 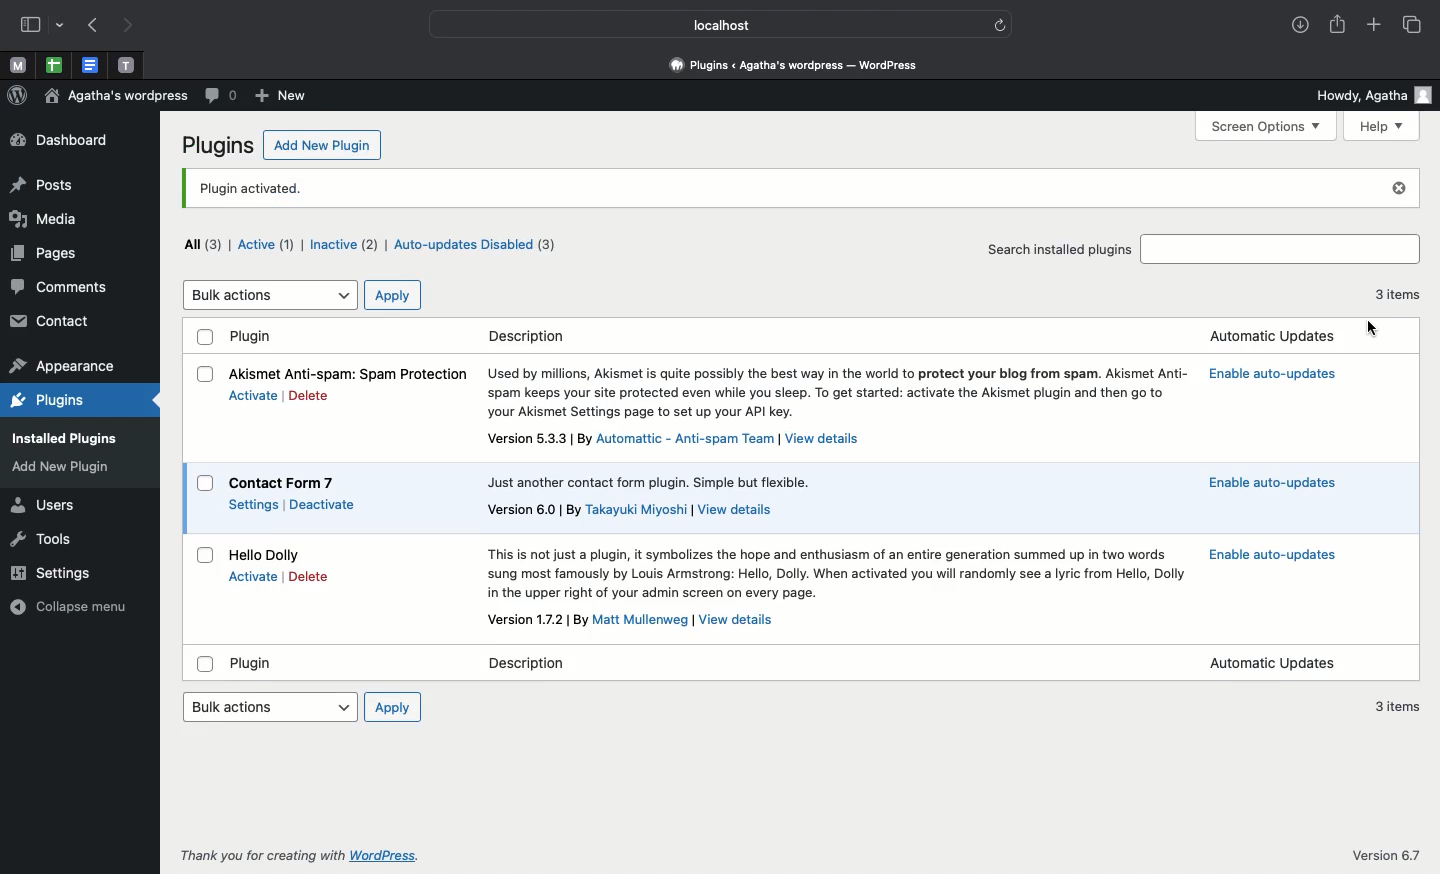 I want to click on installed plugins, so click(x=60, y=437).